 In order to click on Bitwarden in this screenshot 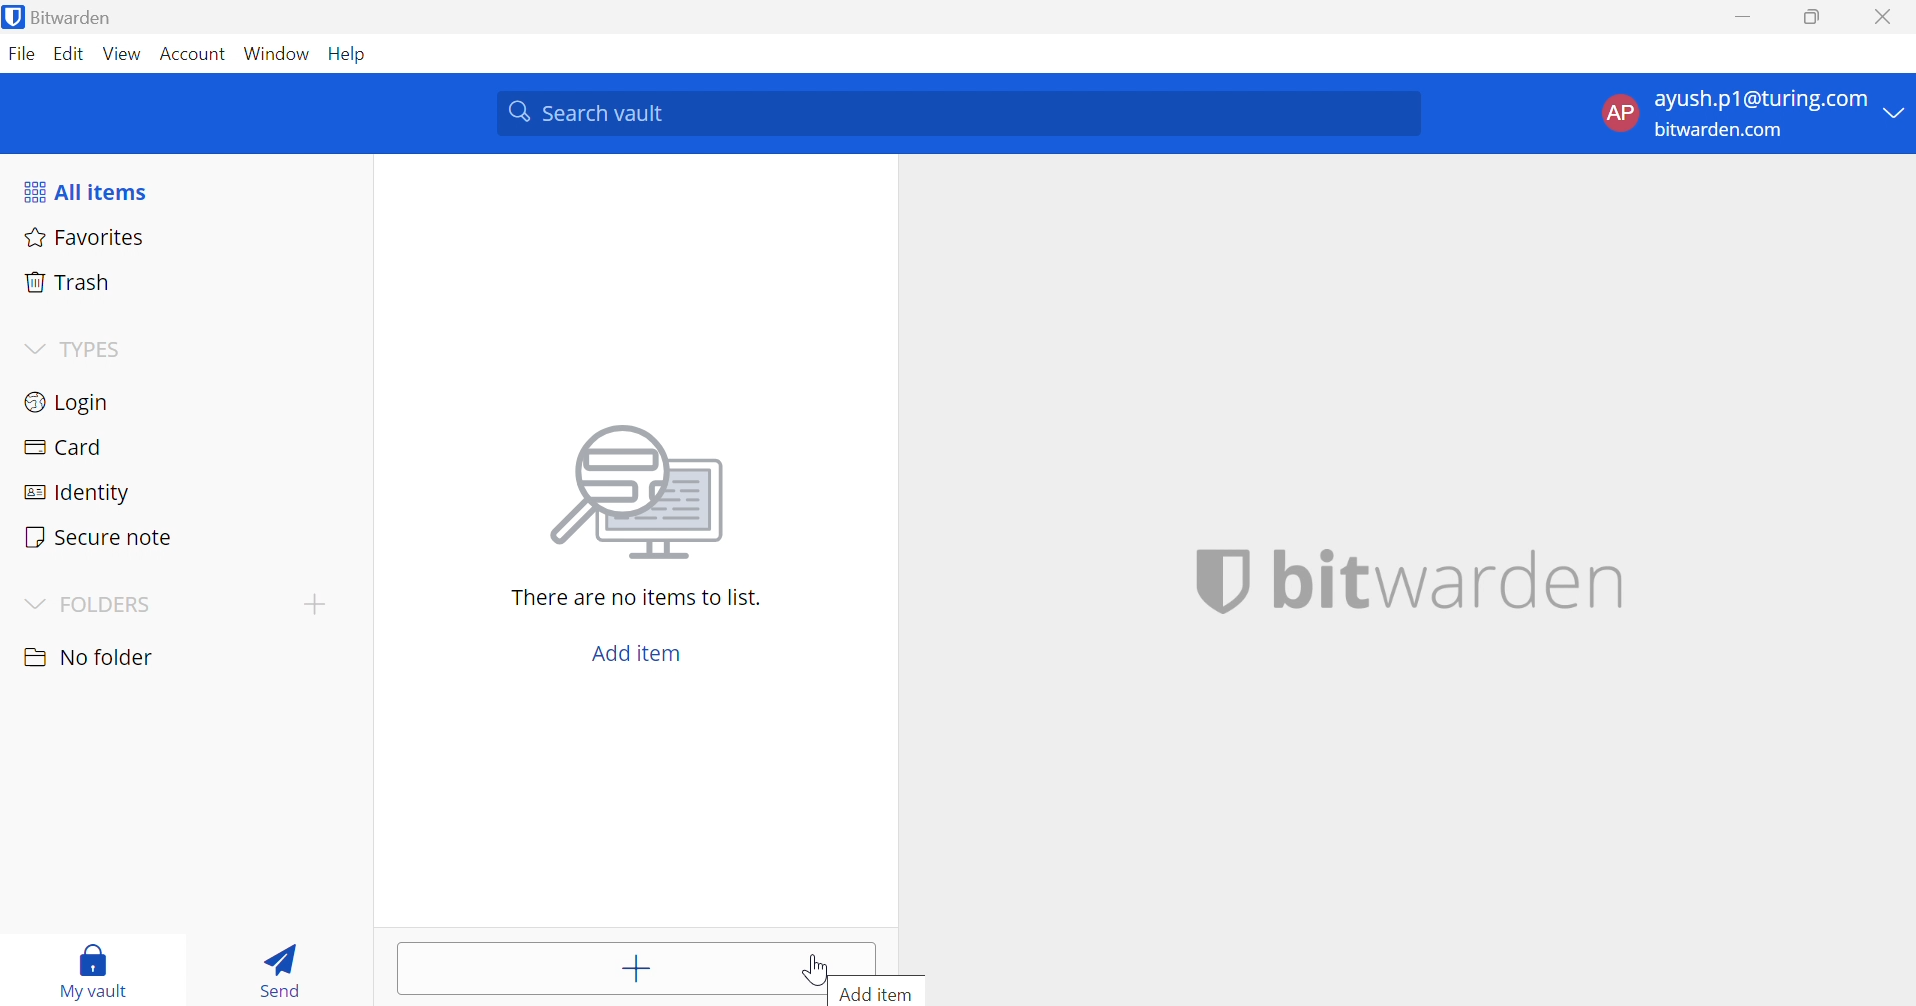, I will do `click(86, 18)`.